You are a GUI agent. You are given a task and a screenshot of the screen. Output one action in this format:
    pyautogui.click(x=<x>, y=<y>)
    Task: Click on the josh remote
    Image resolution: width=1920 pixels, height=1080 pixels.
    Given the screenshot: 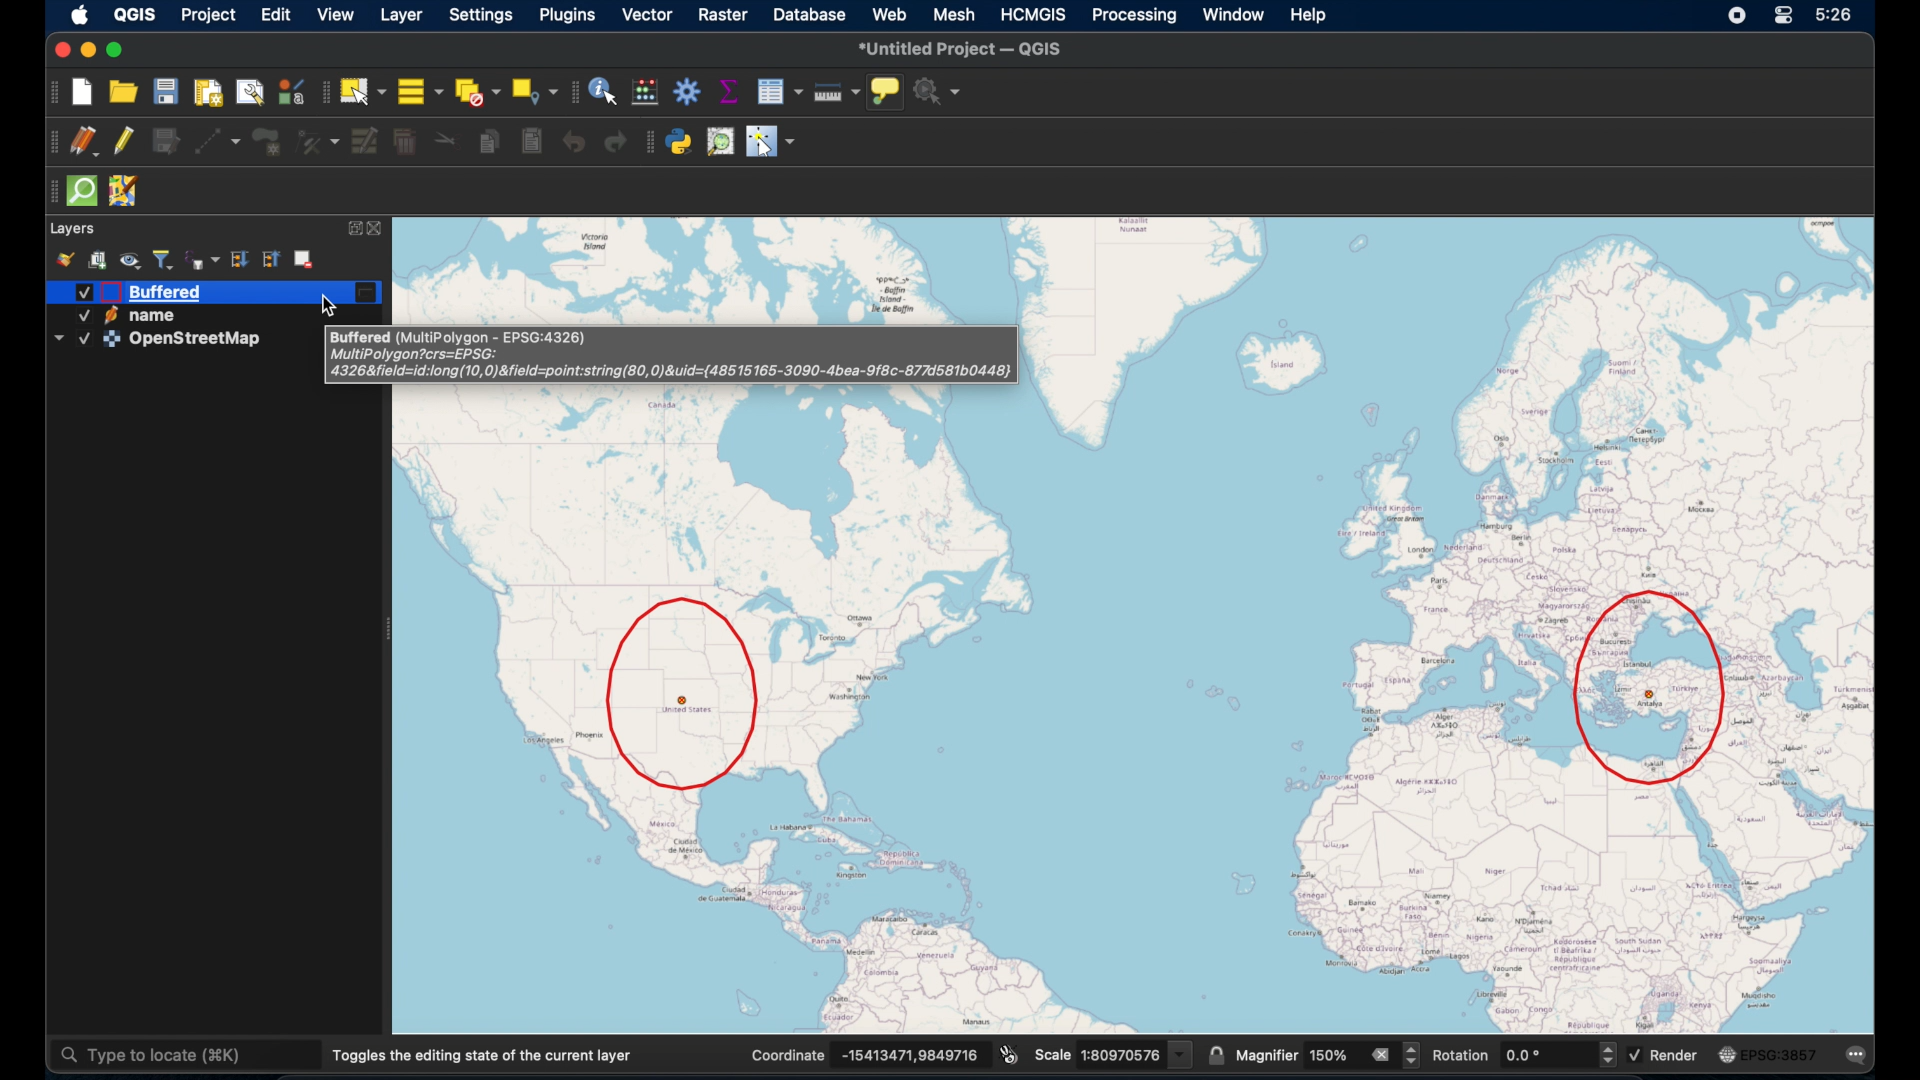 What is the action you would take?
    pyautogui.click(x=124, y=192)
    